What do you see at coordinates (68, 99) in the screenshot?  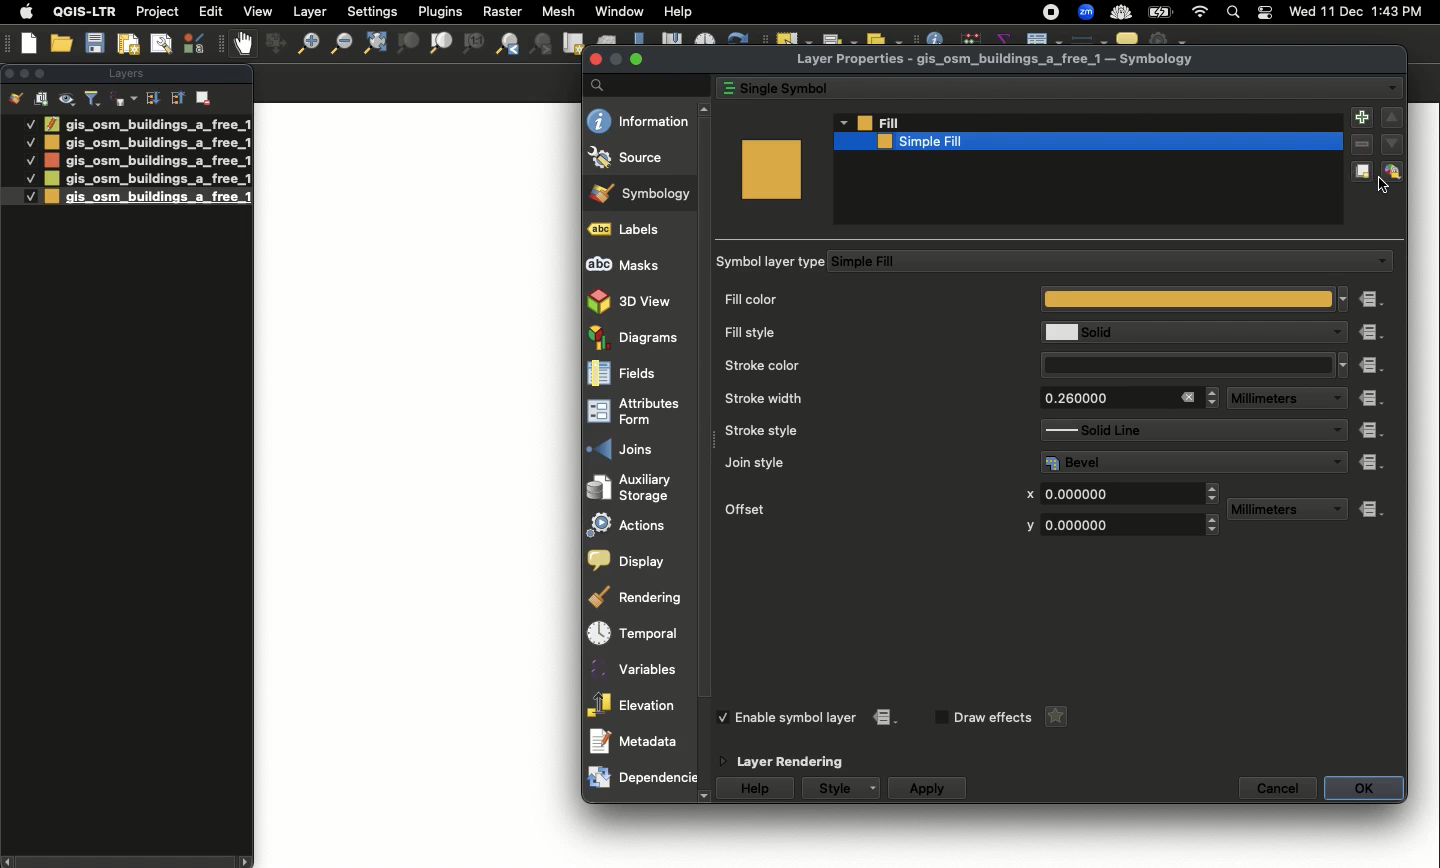 I see `Manage map themes` at bounding box center [68, 99].